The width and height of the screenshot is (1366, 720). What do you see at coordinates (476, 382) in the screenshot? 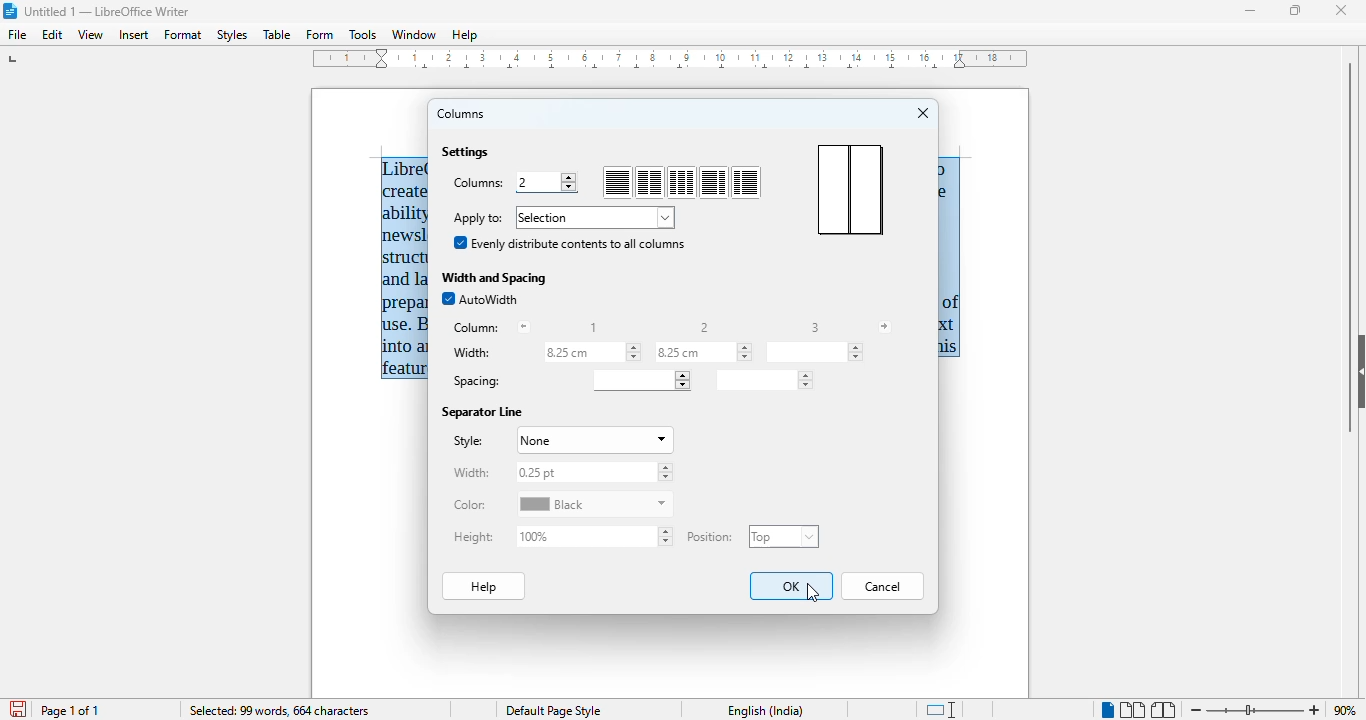
I see `spacing` at bounding box center [476, 382].